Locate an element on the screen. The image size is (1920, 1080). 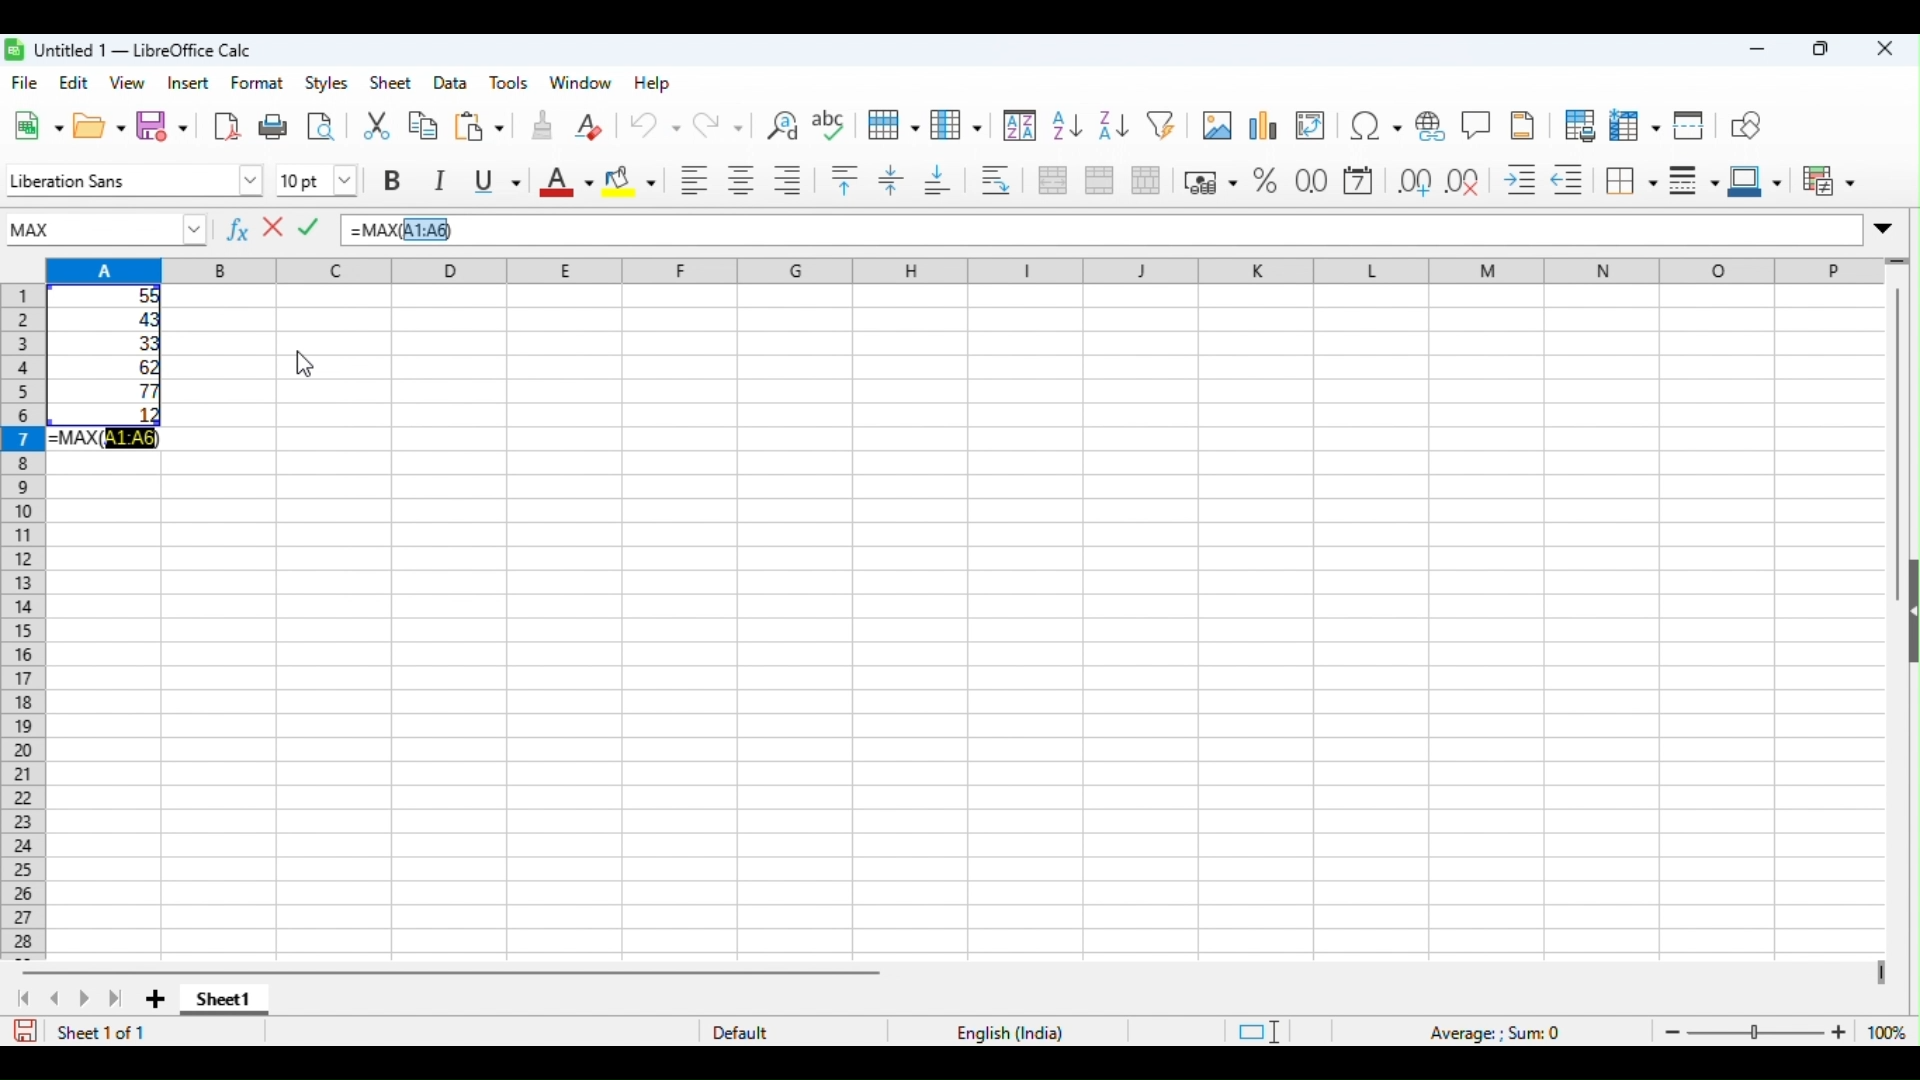
delete decimal place is located at coordinates (1466, 181).